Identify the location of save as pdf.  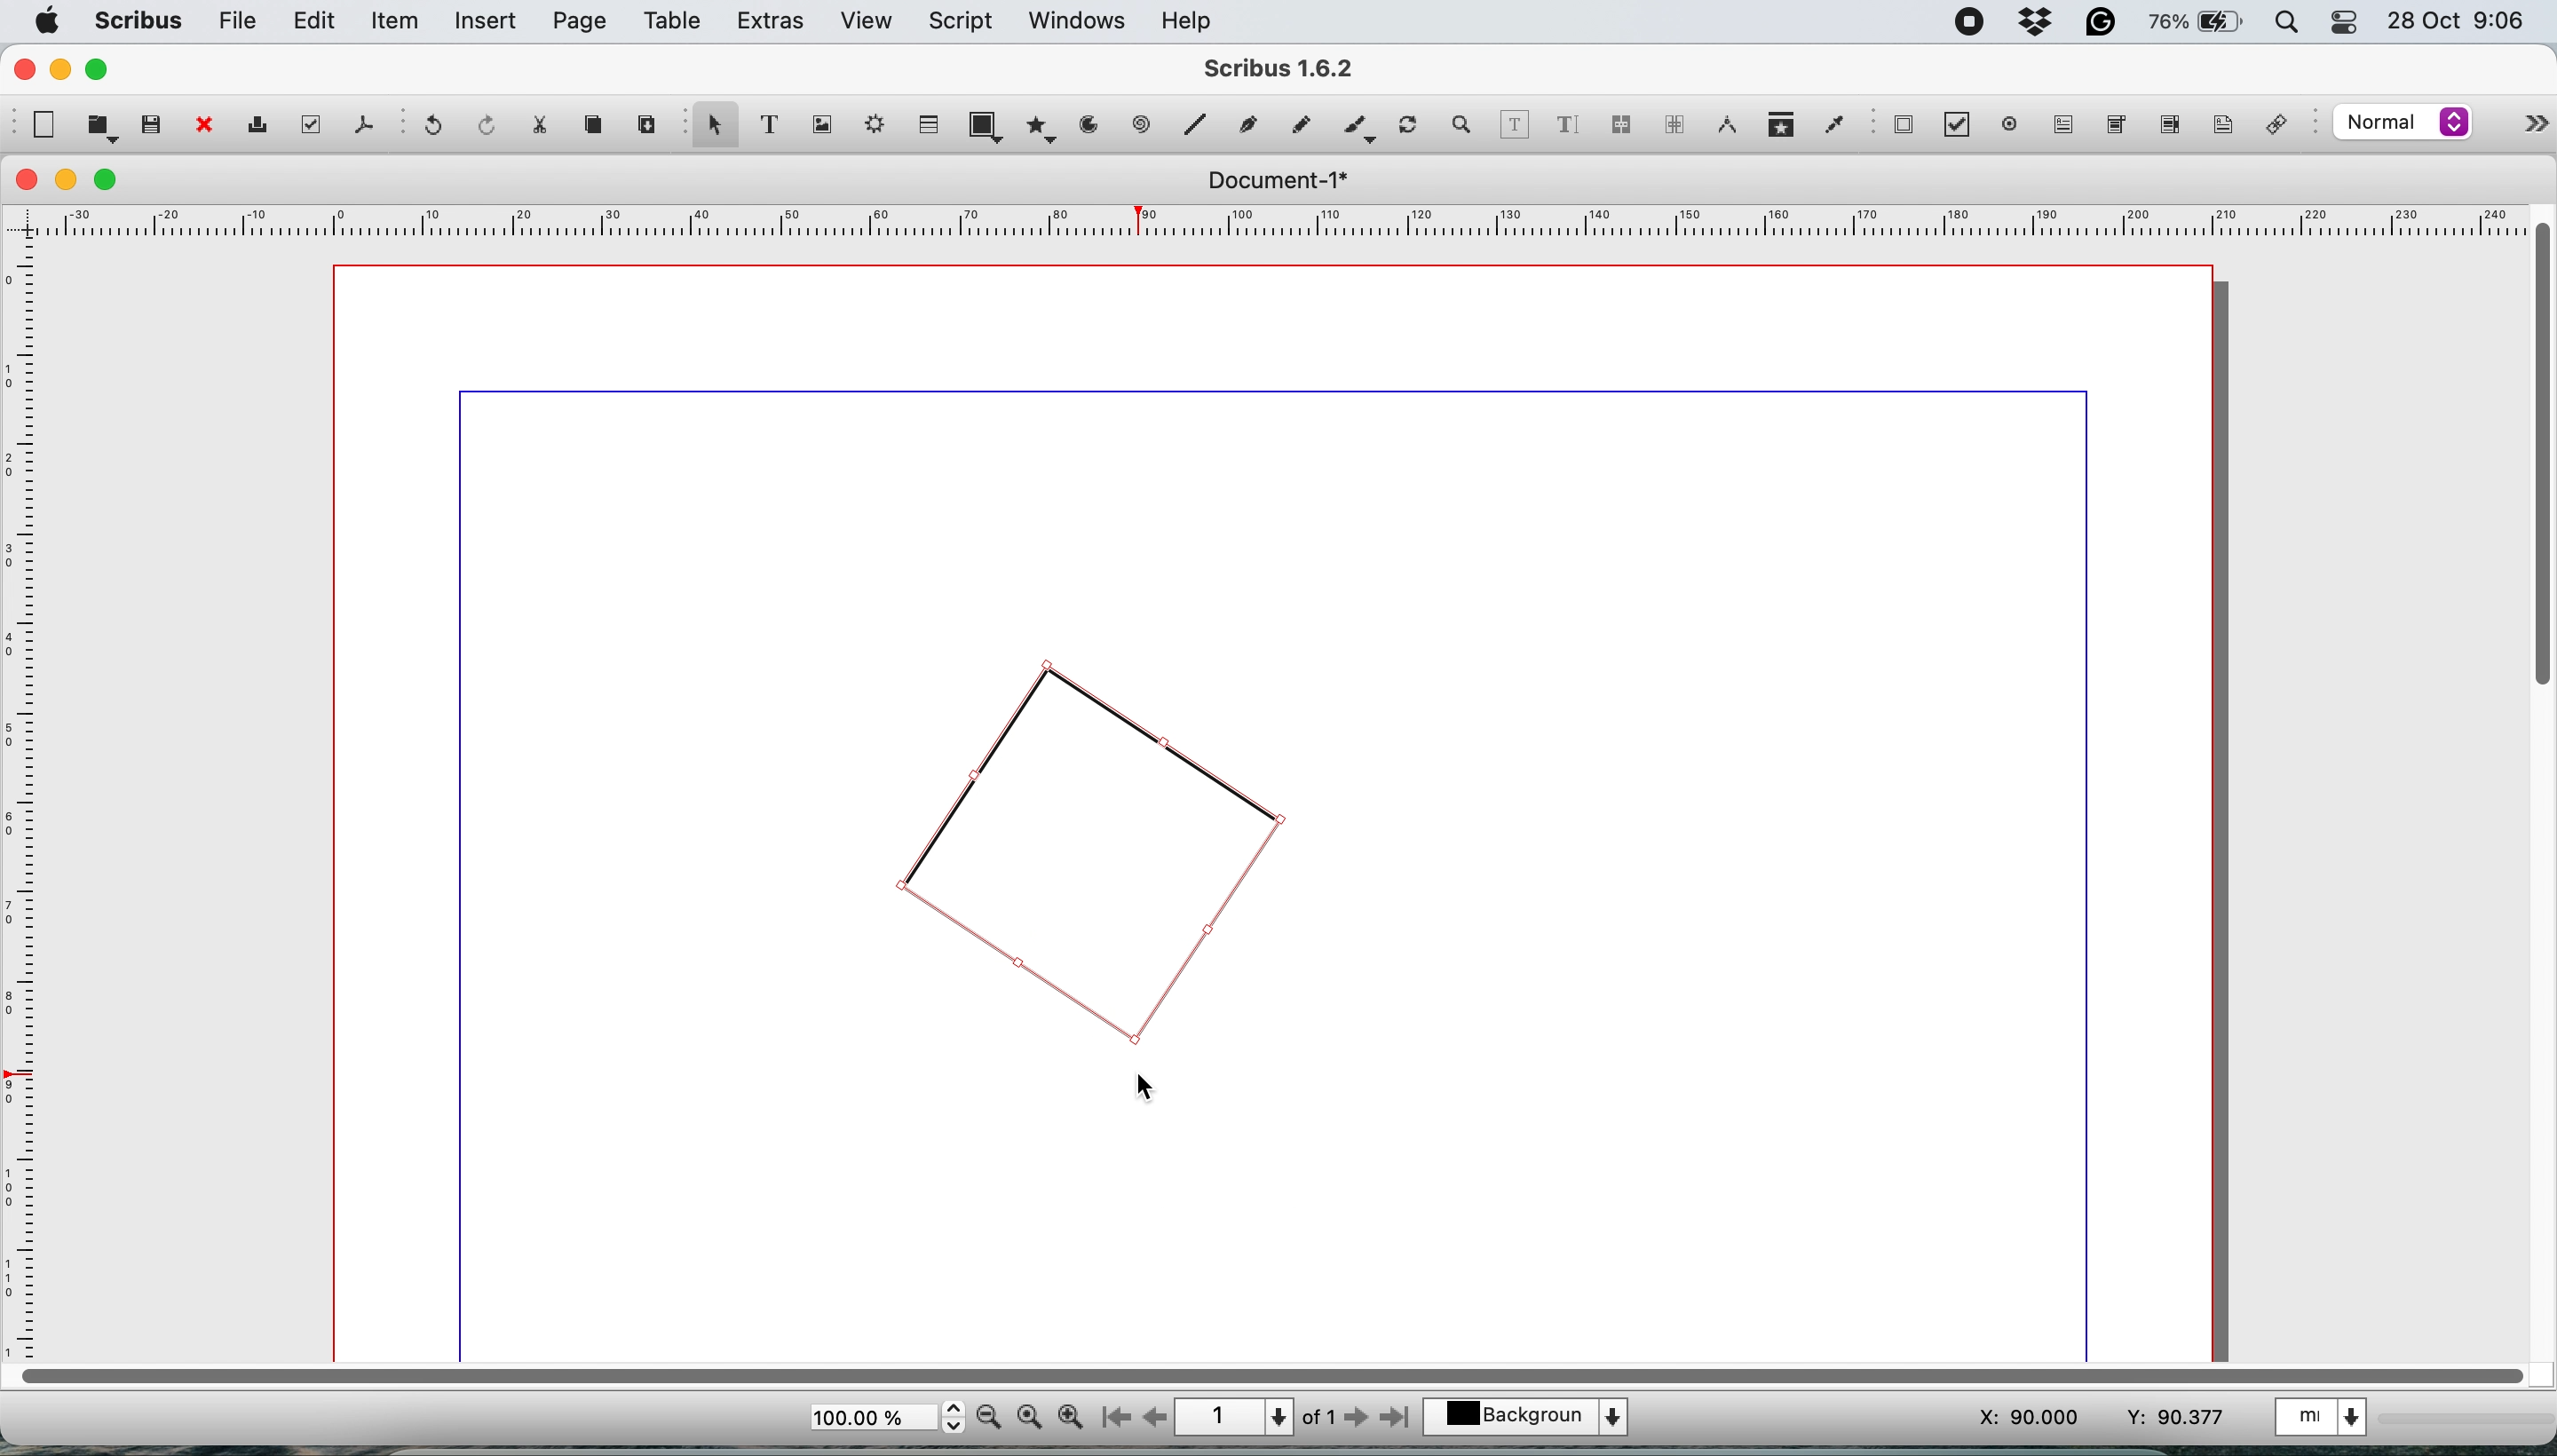
(360, 125).